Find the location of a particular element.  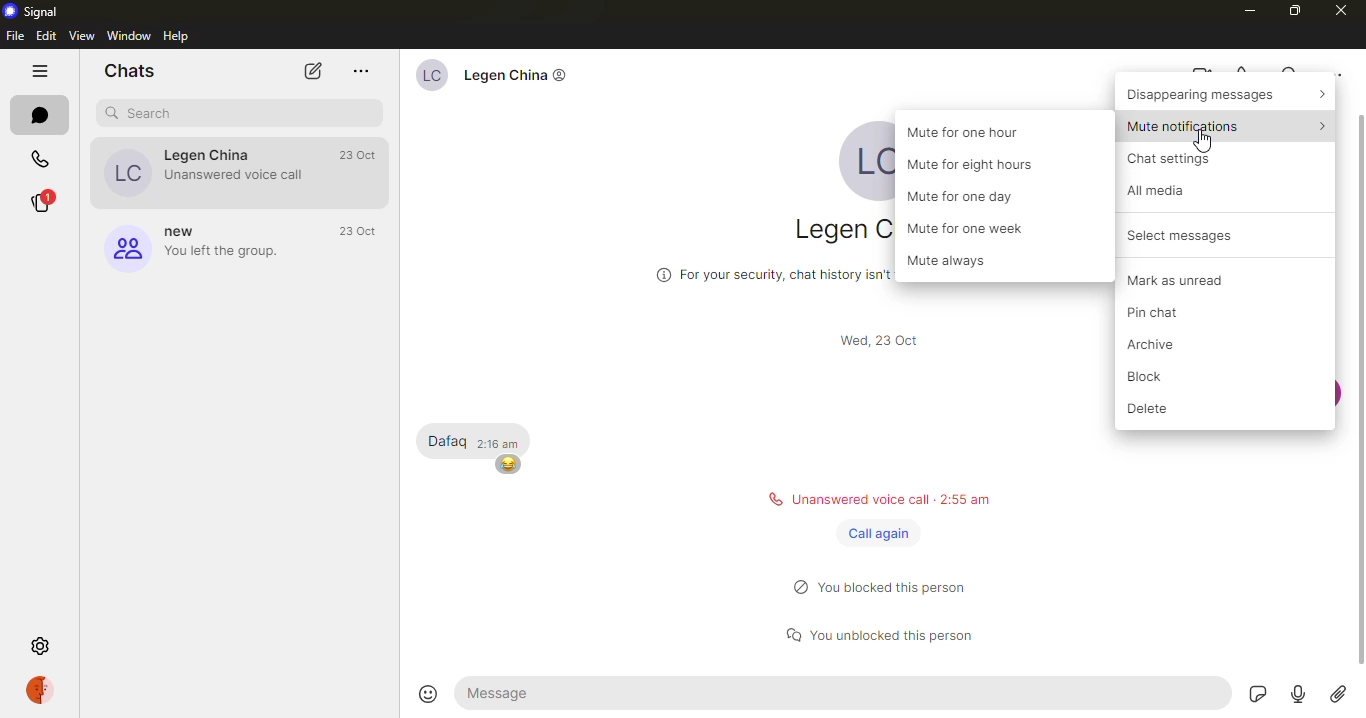

chats is located at coordinates (40, 115).